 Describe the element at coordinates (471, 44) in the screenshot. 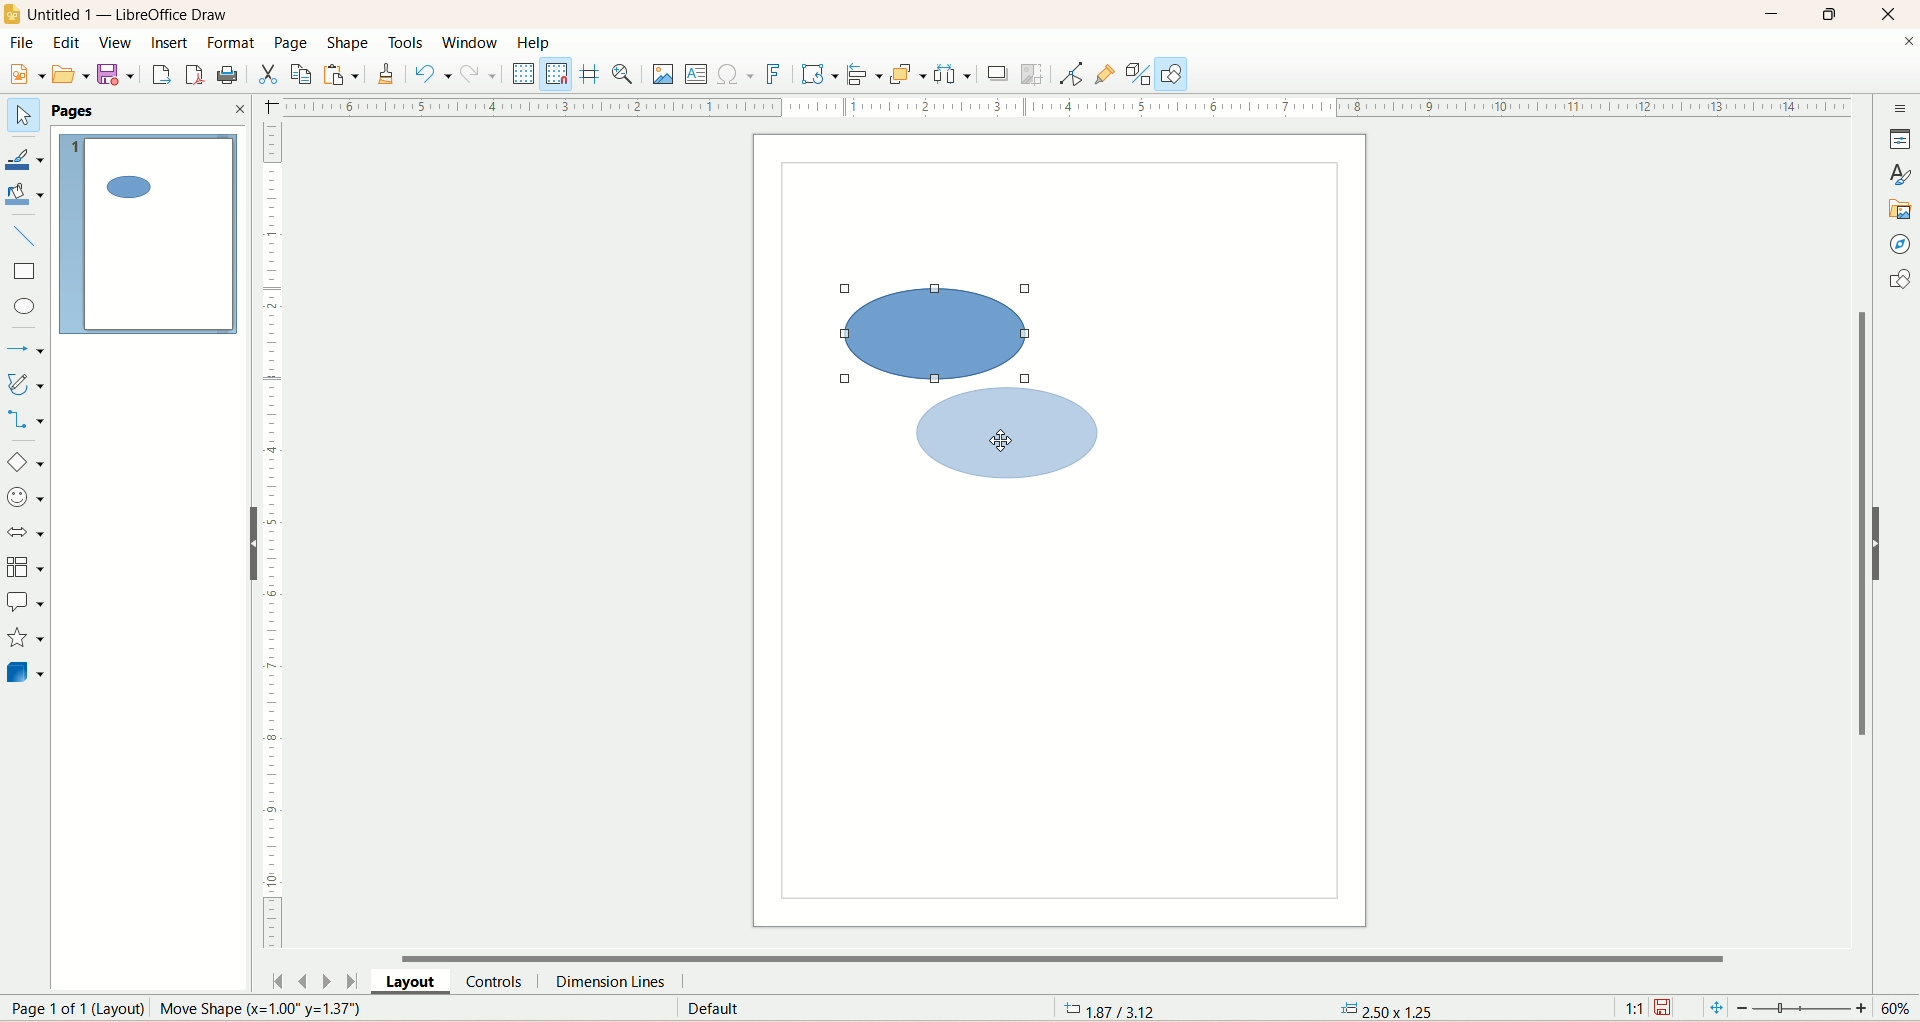

I see `window` at that location.